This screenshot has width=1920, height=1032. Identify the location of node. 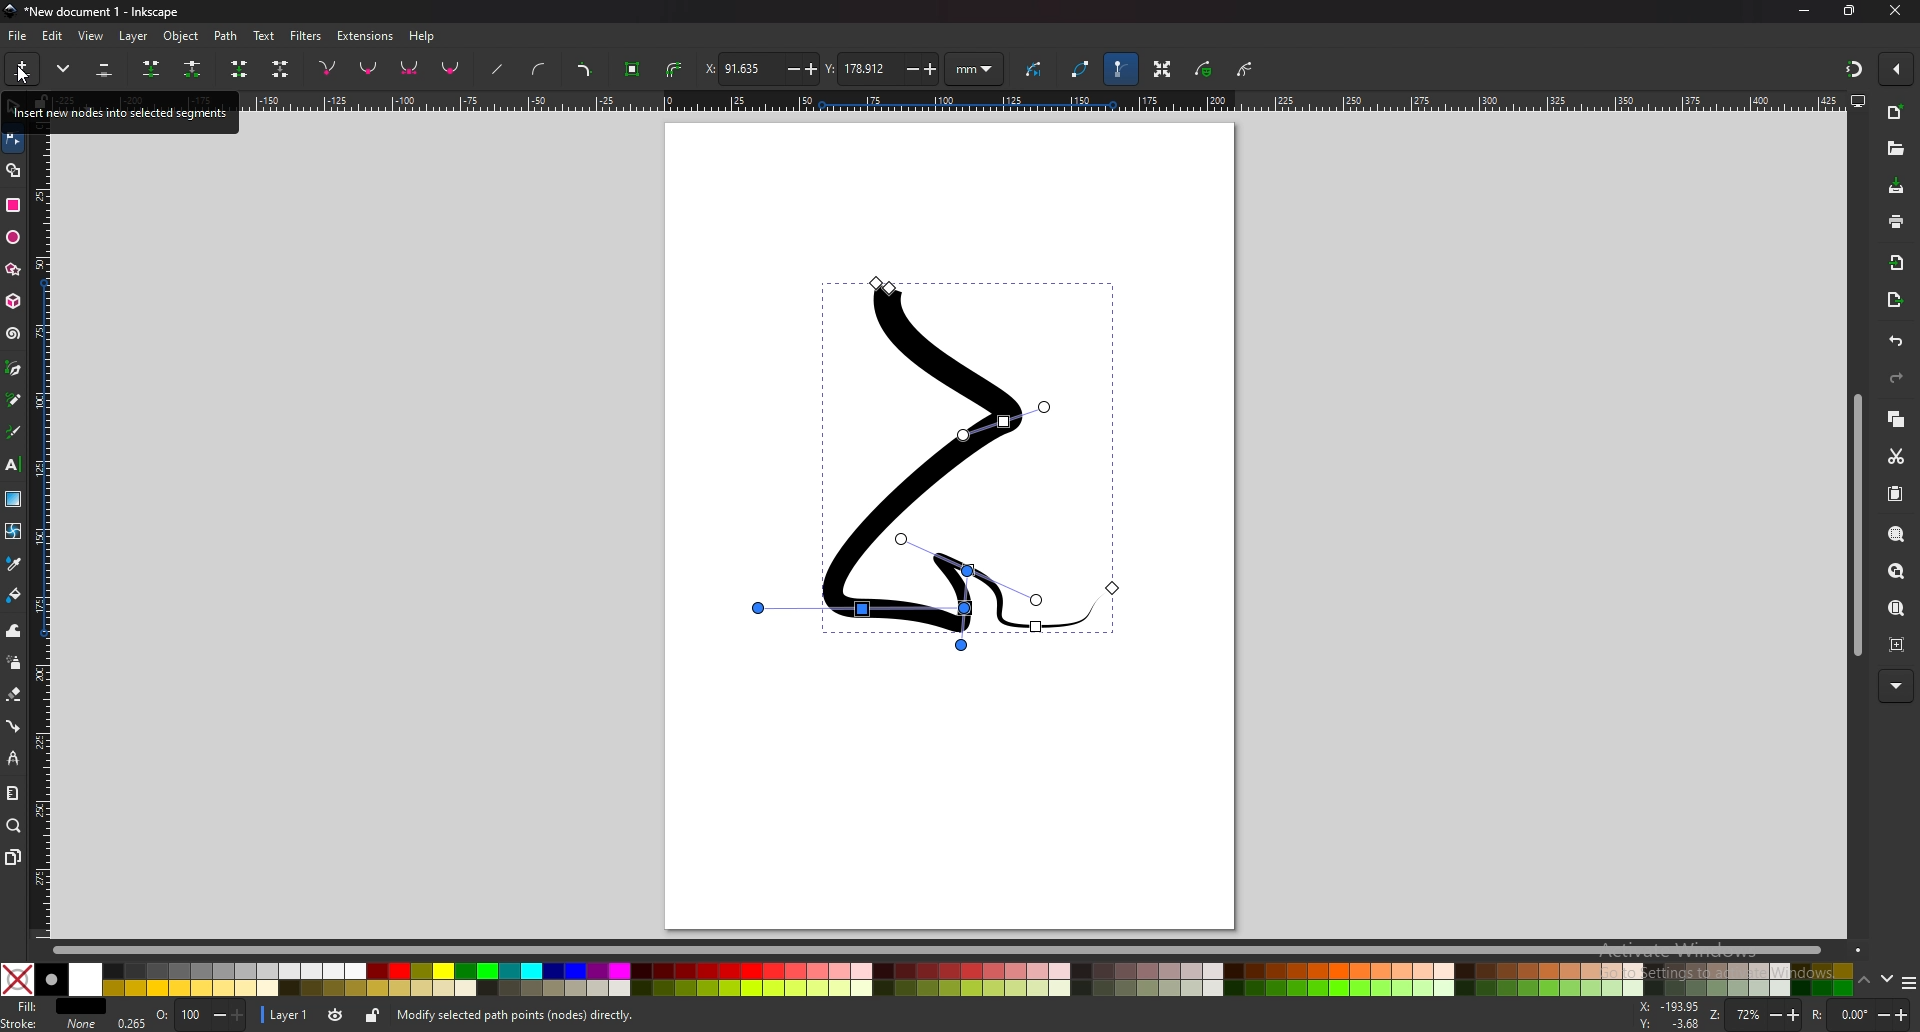
(13, 138).